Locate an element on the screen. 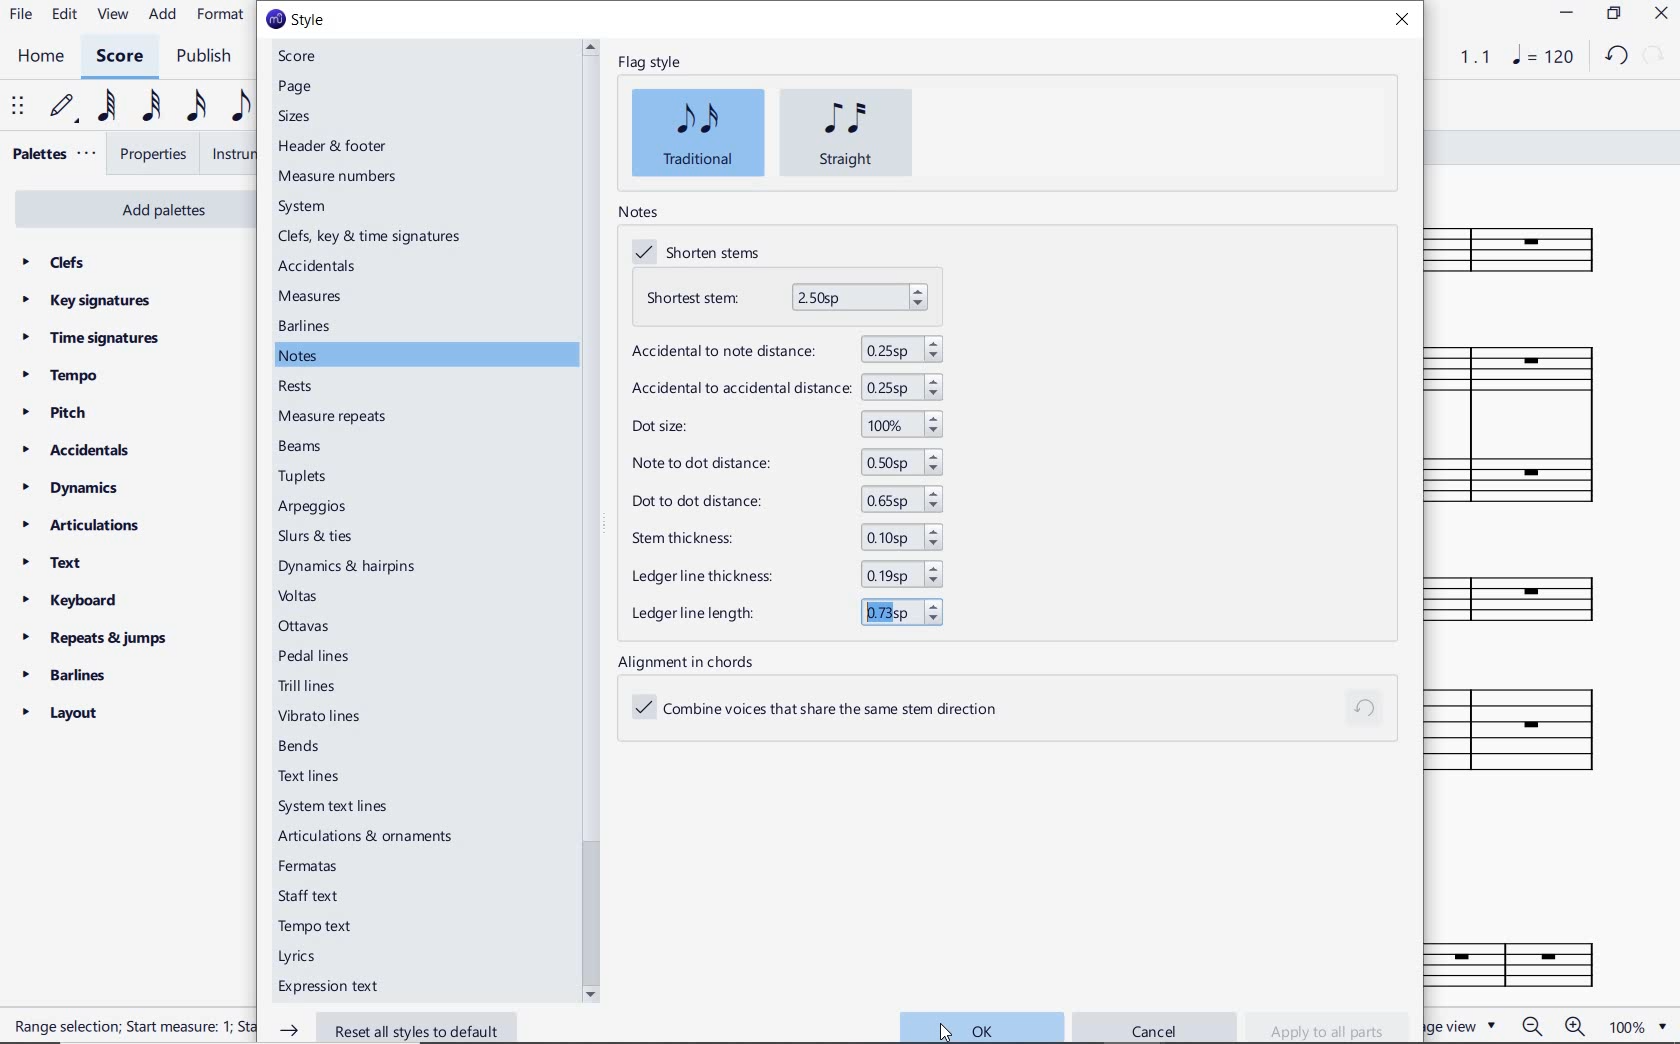 The image size is (1680, 1044). keyboard is located at coordinates (73, 600).